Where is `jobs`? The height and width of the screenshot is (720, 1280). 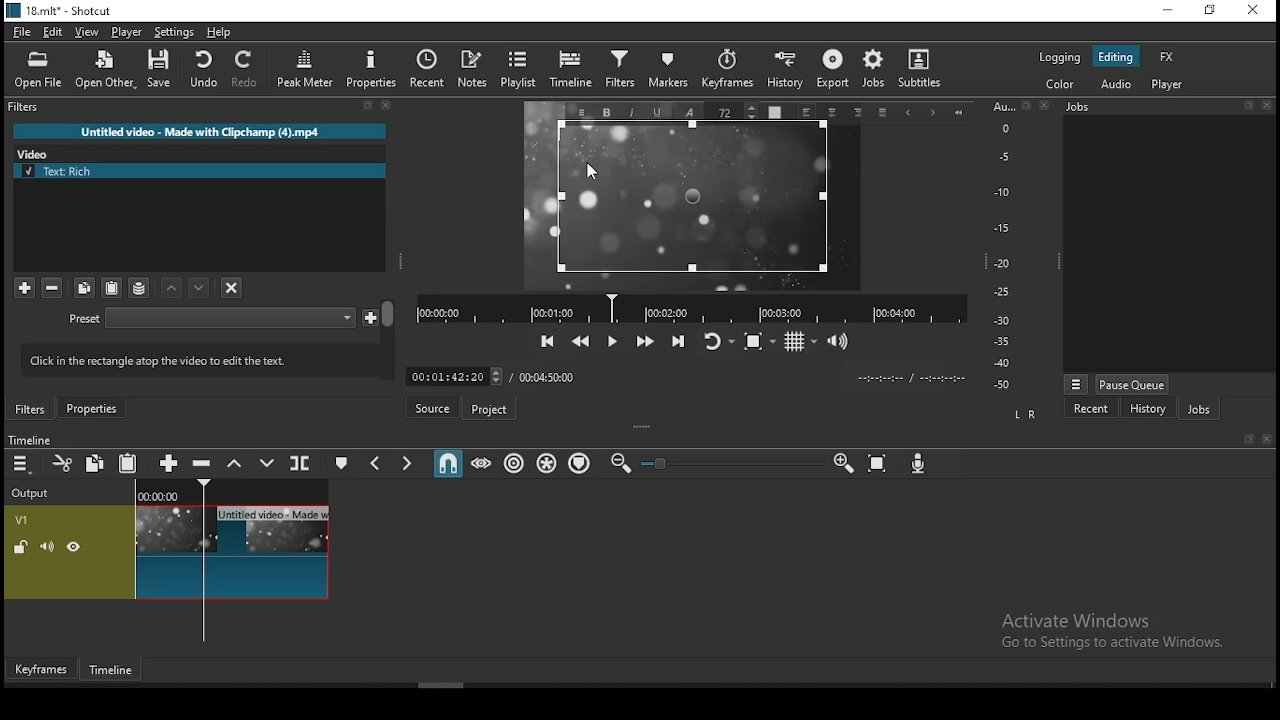 jobs is located at coordinates (875, 70).